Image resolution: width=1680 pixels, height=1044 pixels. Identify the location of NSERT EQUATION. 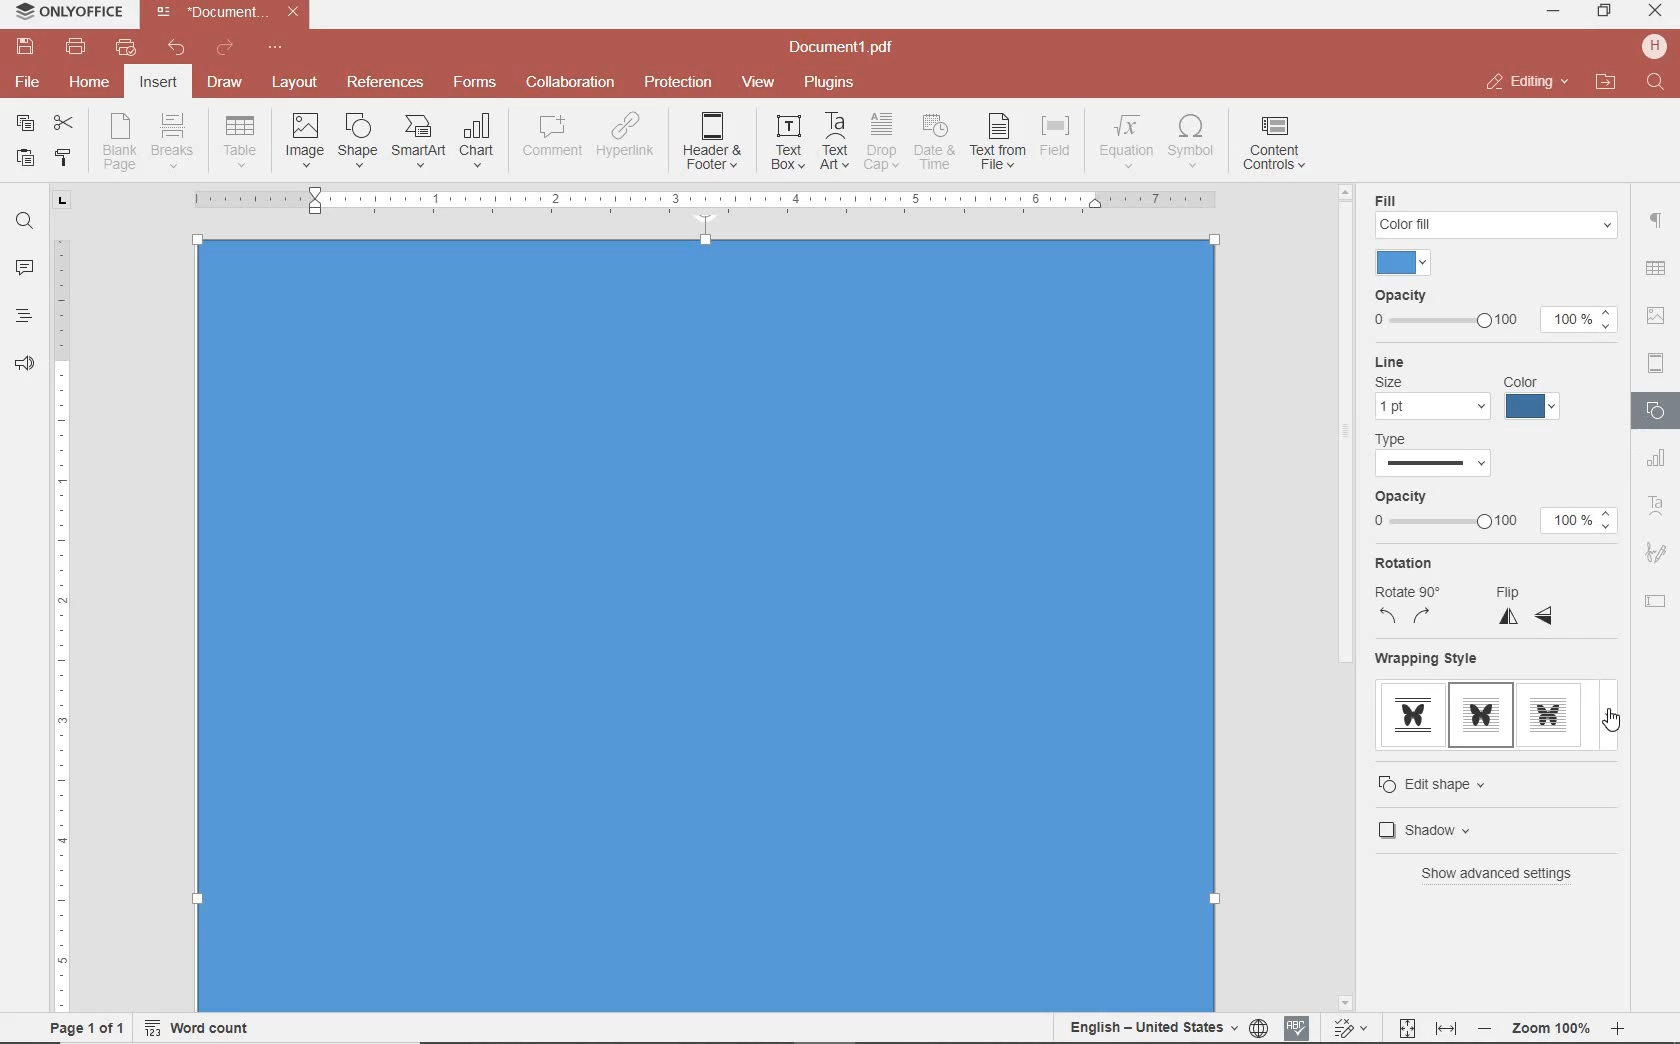
(1124, 140).